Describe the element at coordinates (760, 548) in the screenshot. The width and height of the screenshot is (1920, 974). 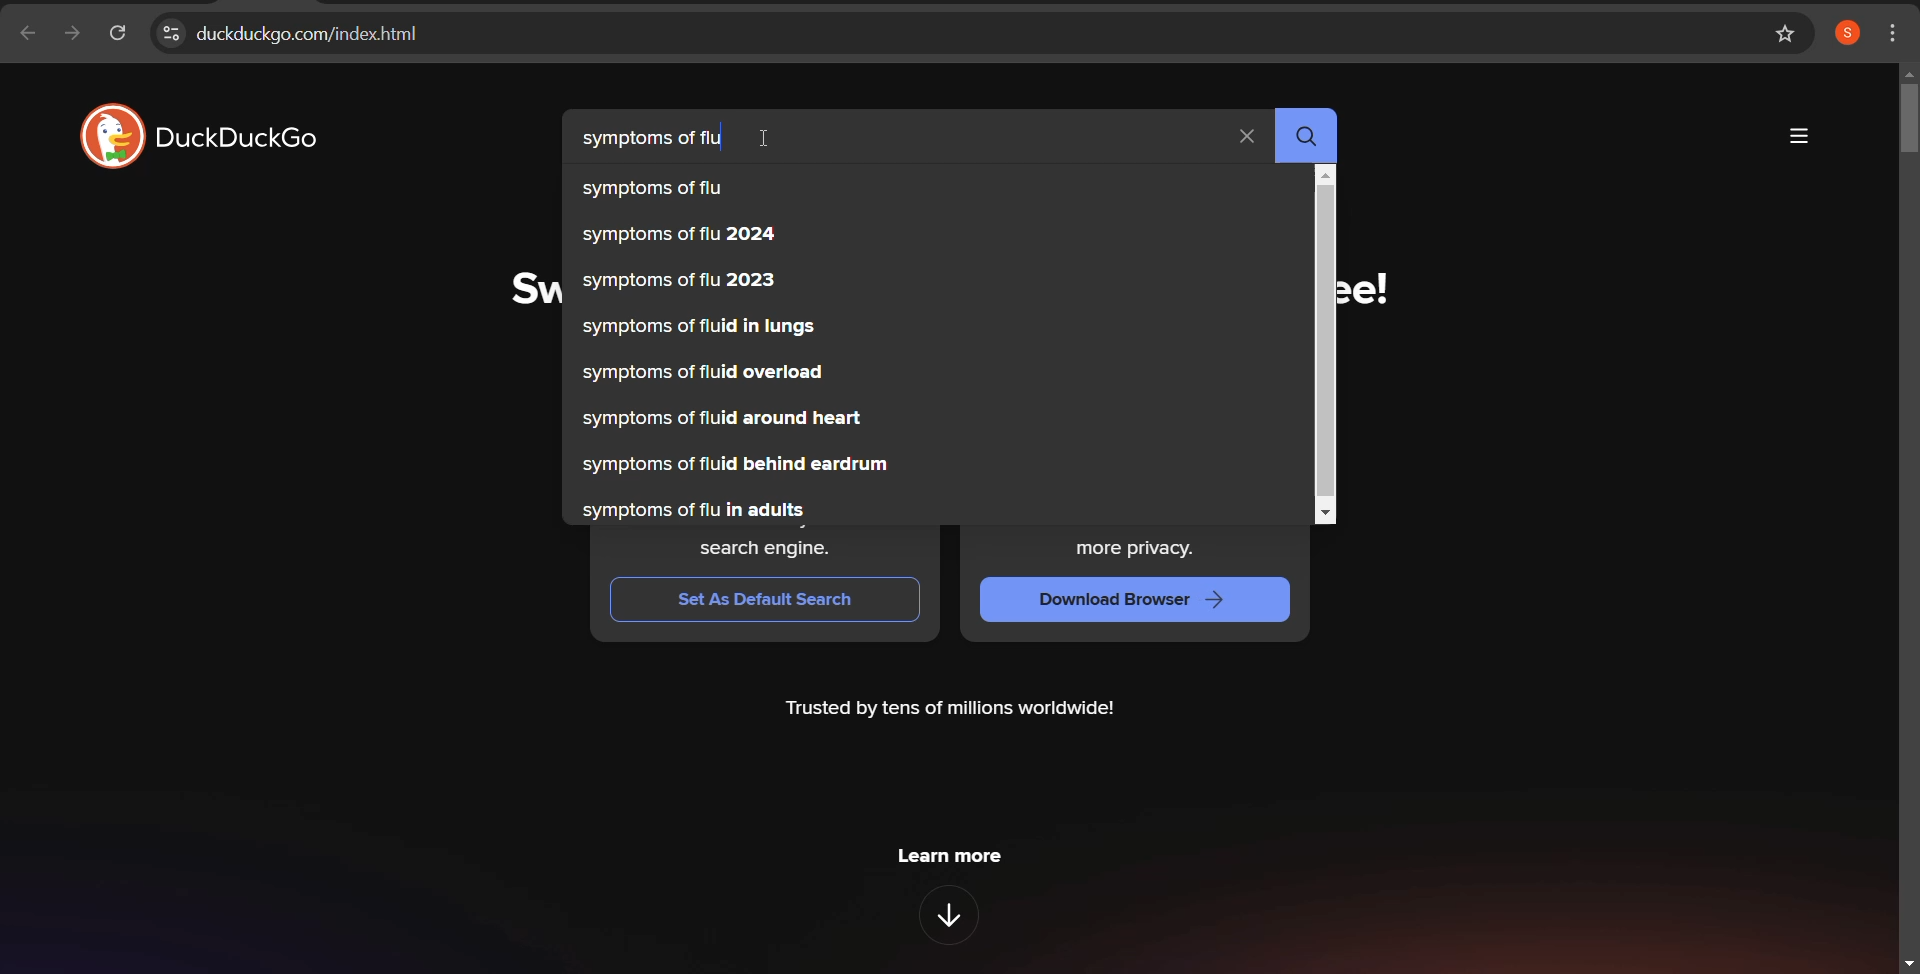
I see `search engine` at that location.